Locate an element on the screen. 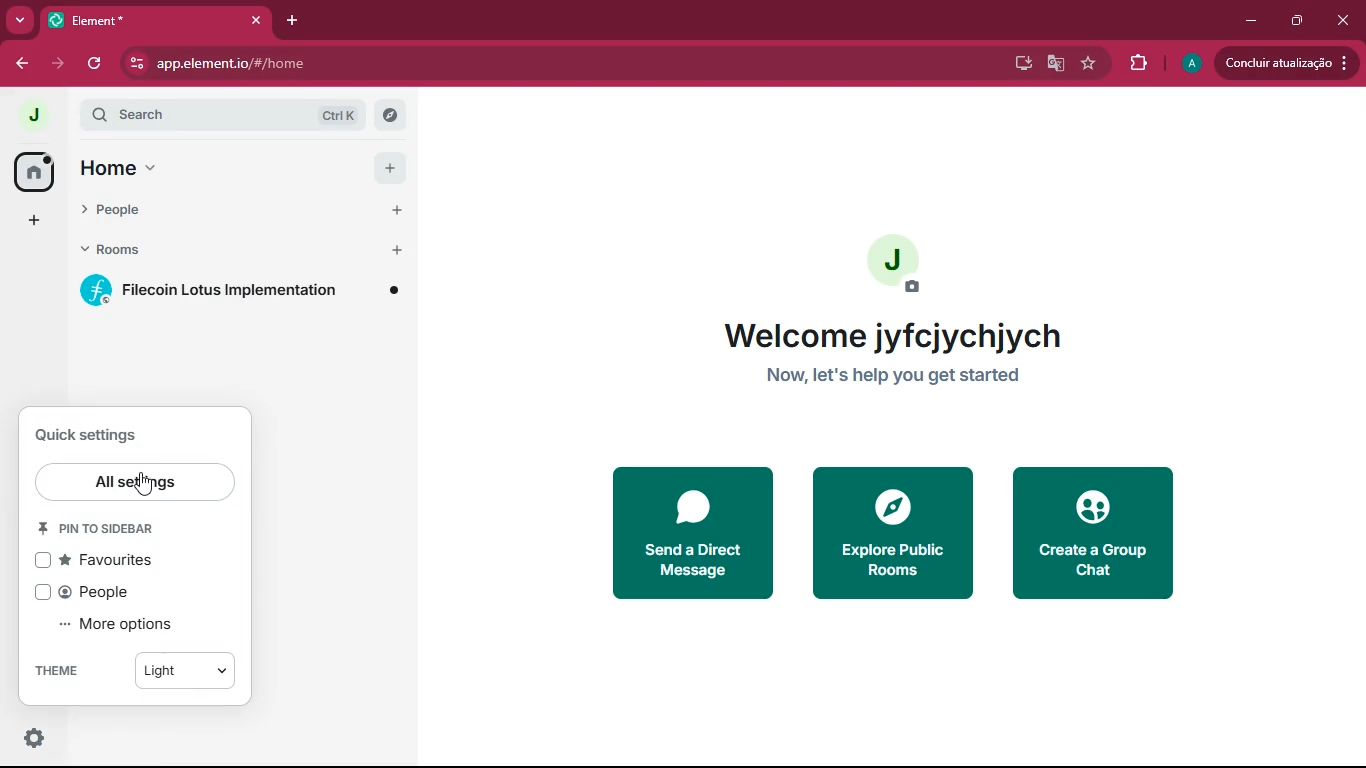  profile picture is located at coordinates (902, 257).